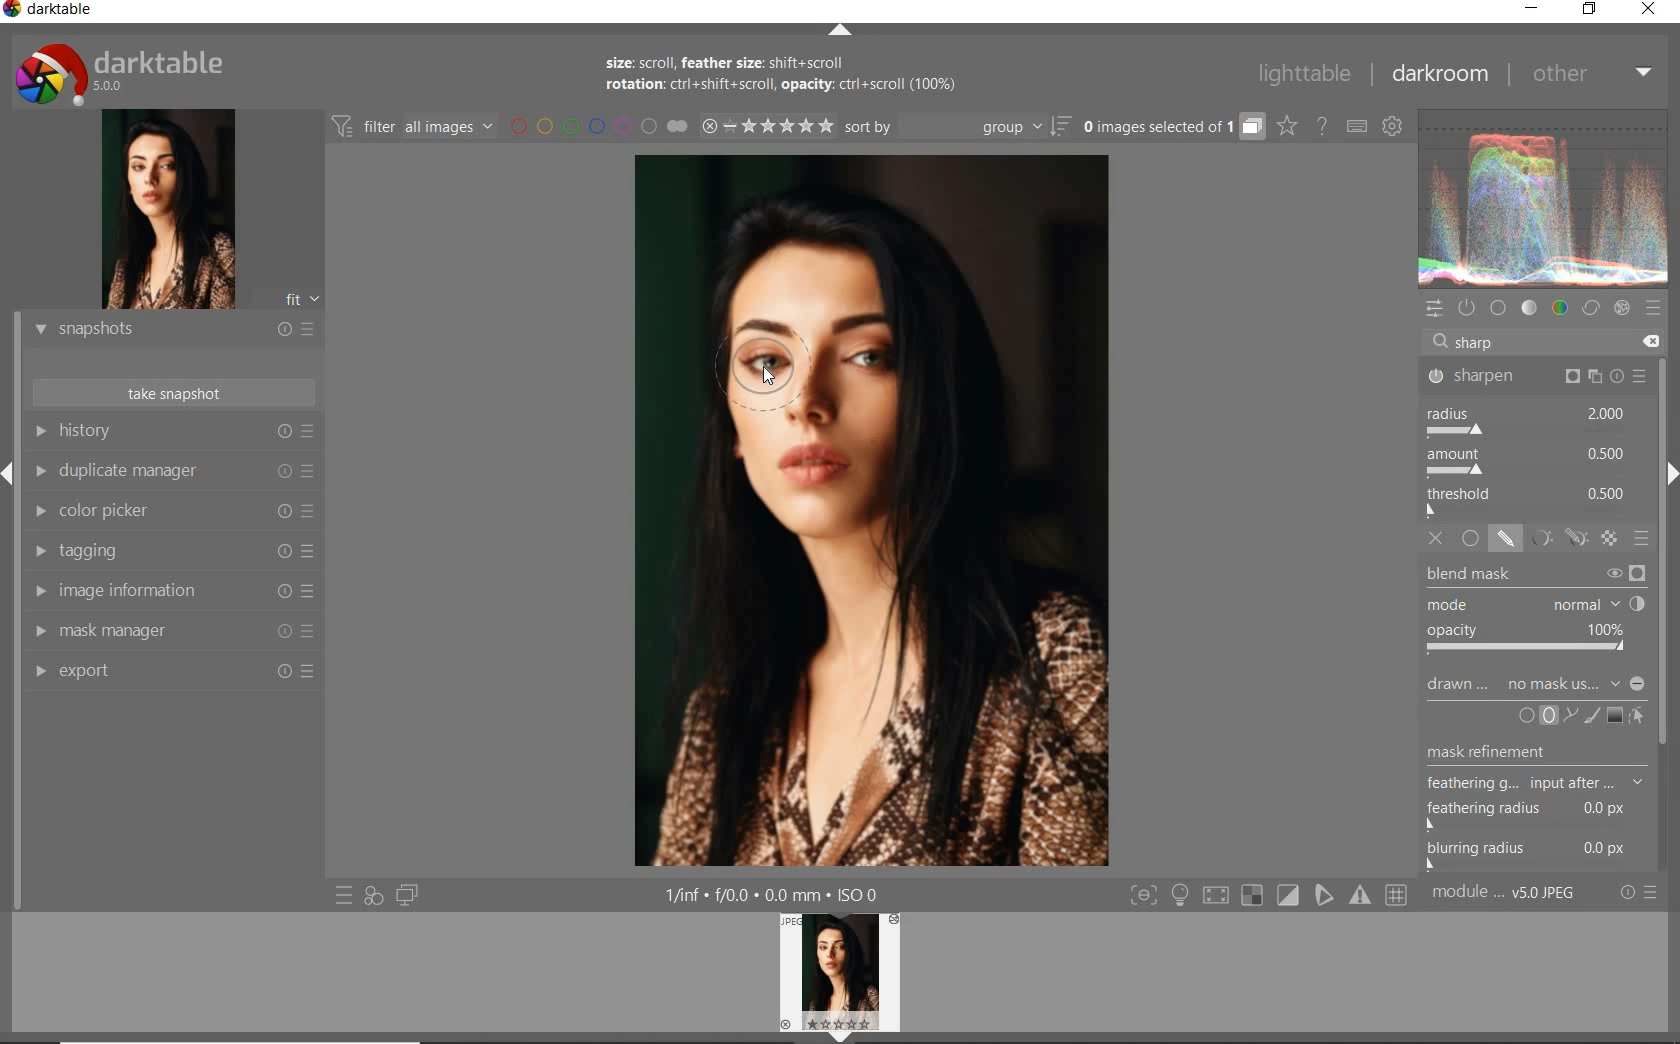 The width and height of the screenshot is (1680, 1044). Describe the element at coordinates (1588, 74) in the screenshot. I see `other` at that location.